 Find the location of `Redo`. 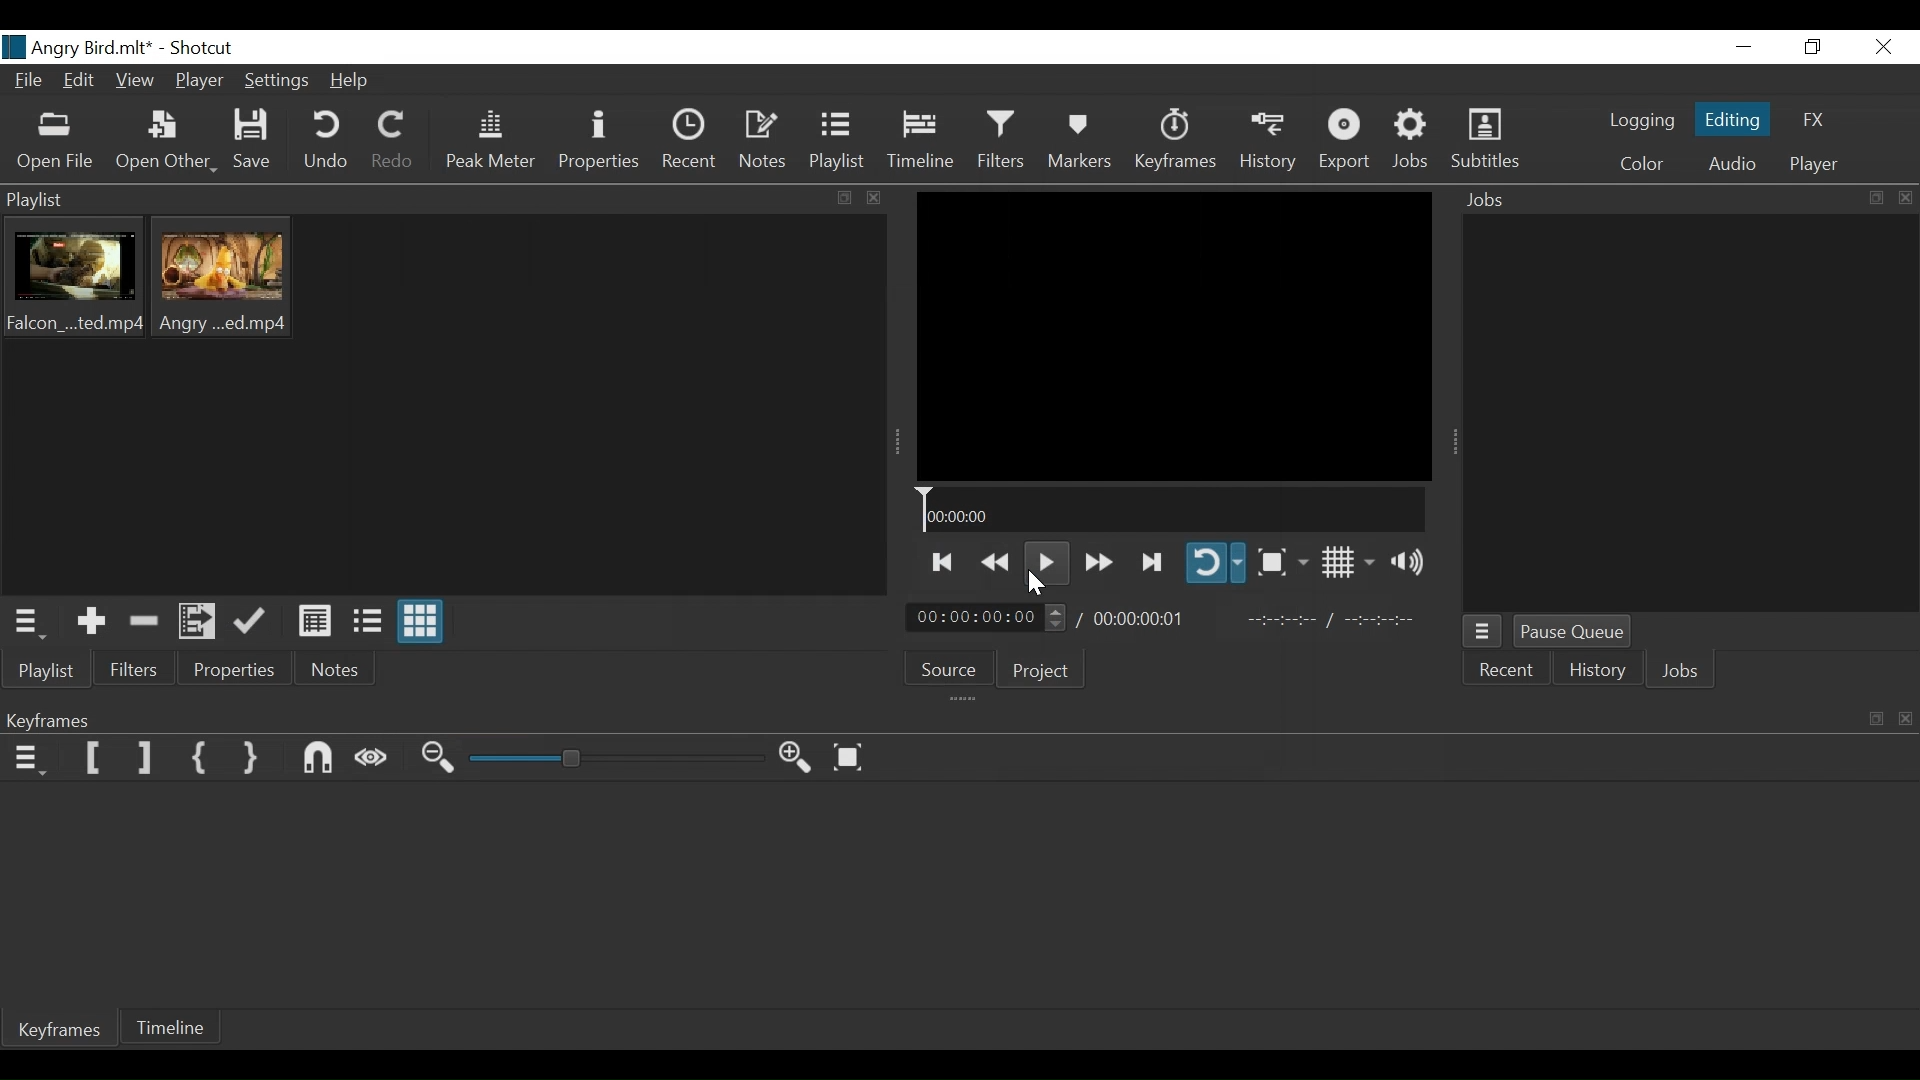

Redo is located at coordinates (397, 143).